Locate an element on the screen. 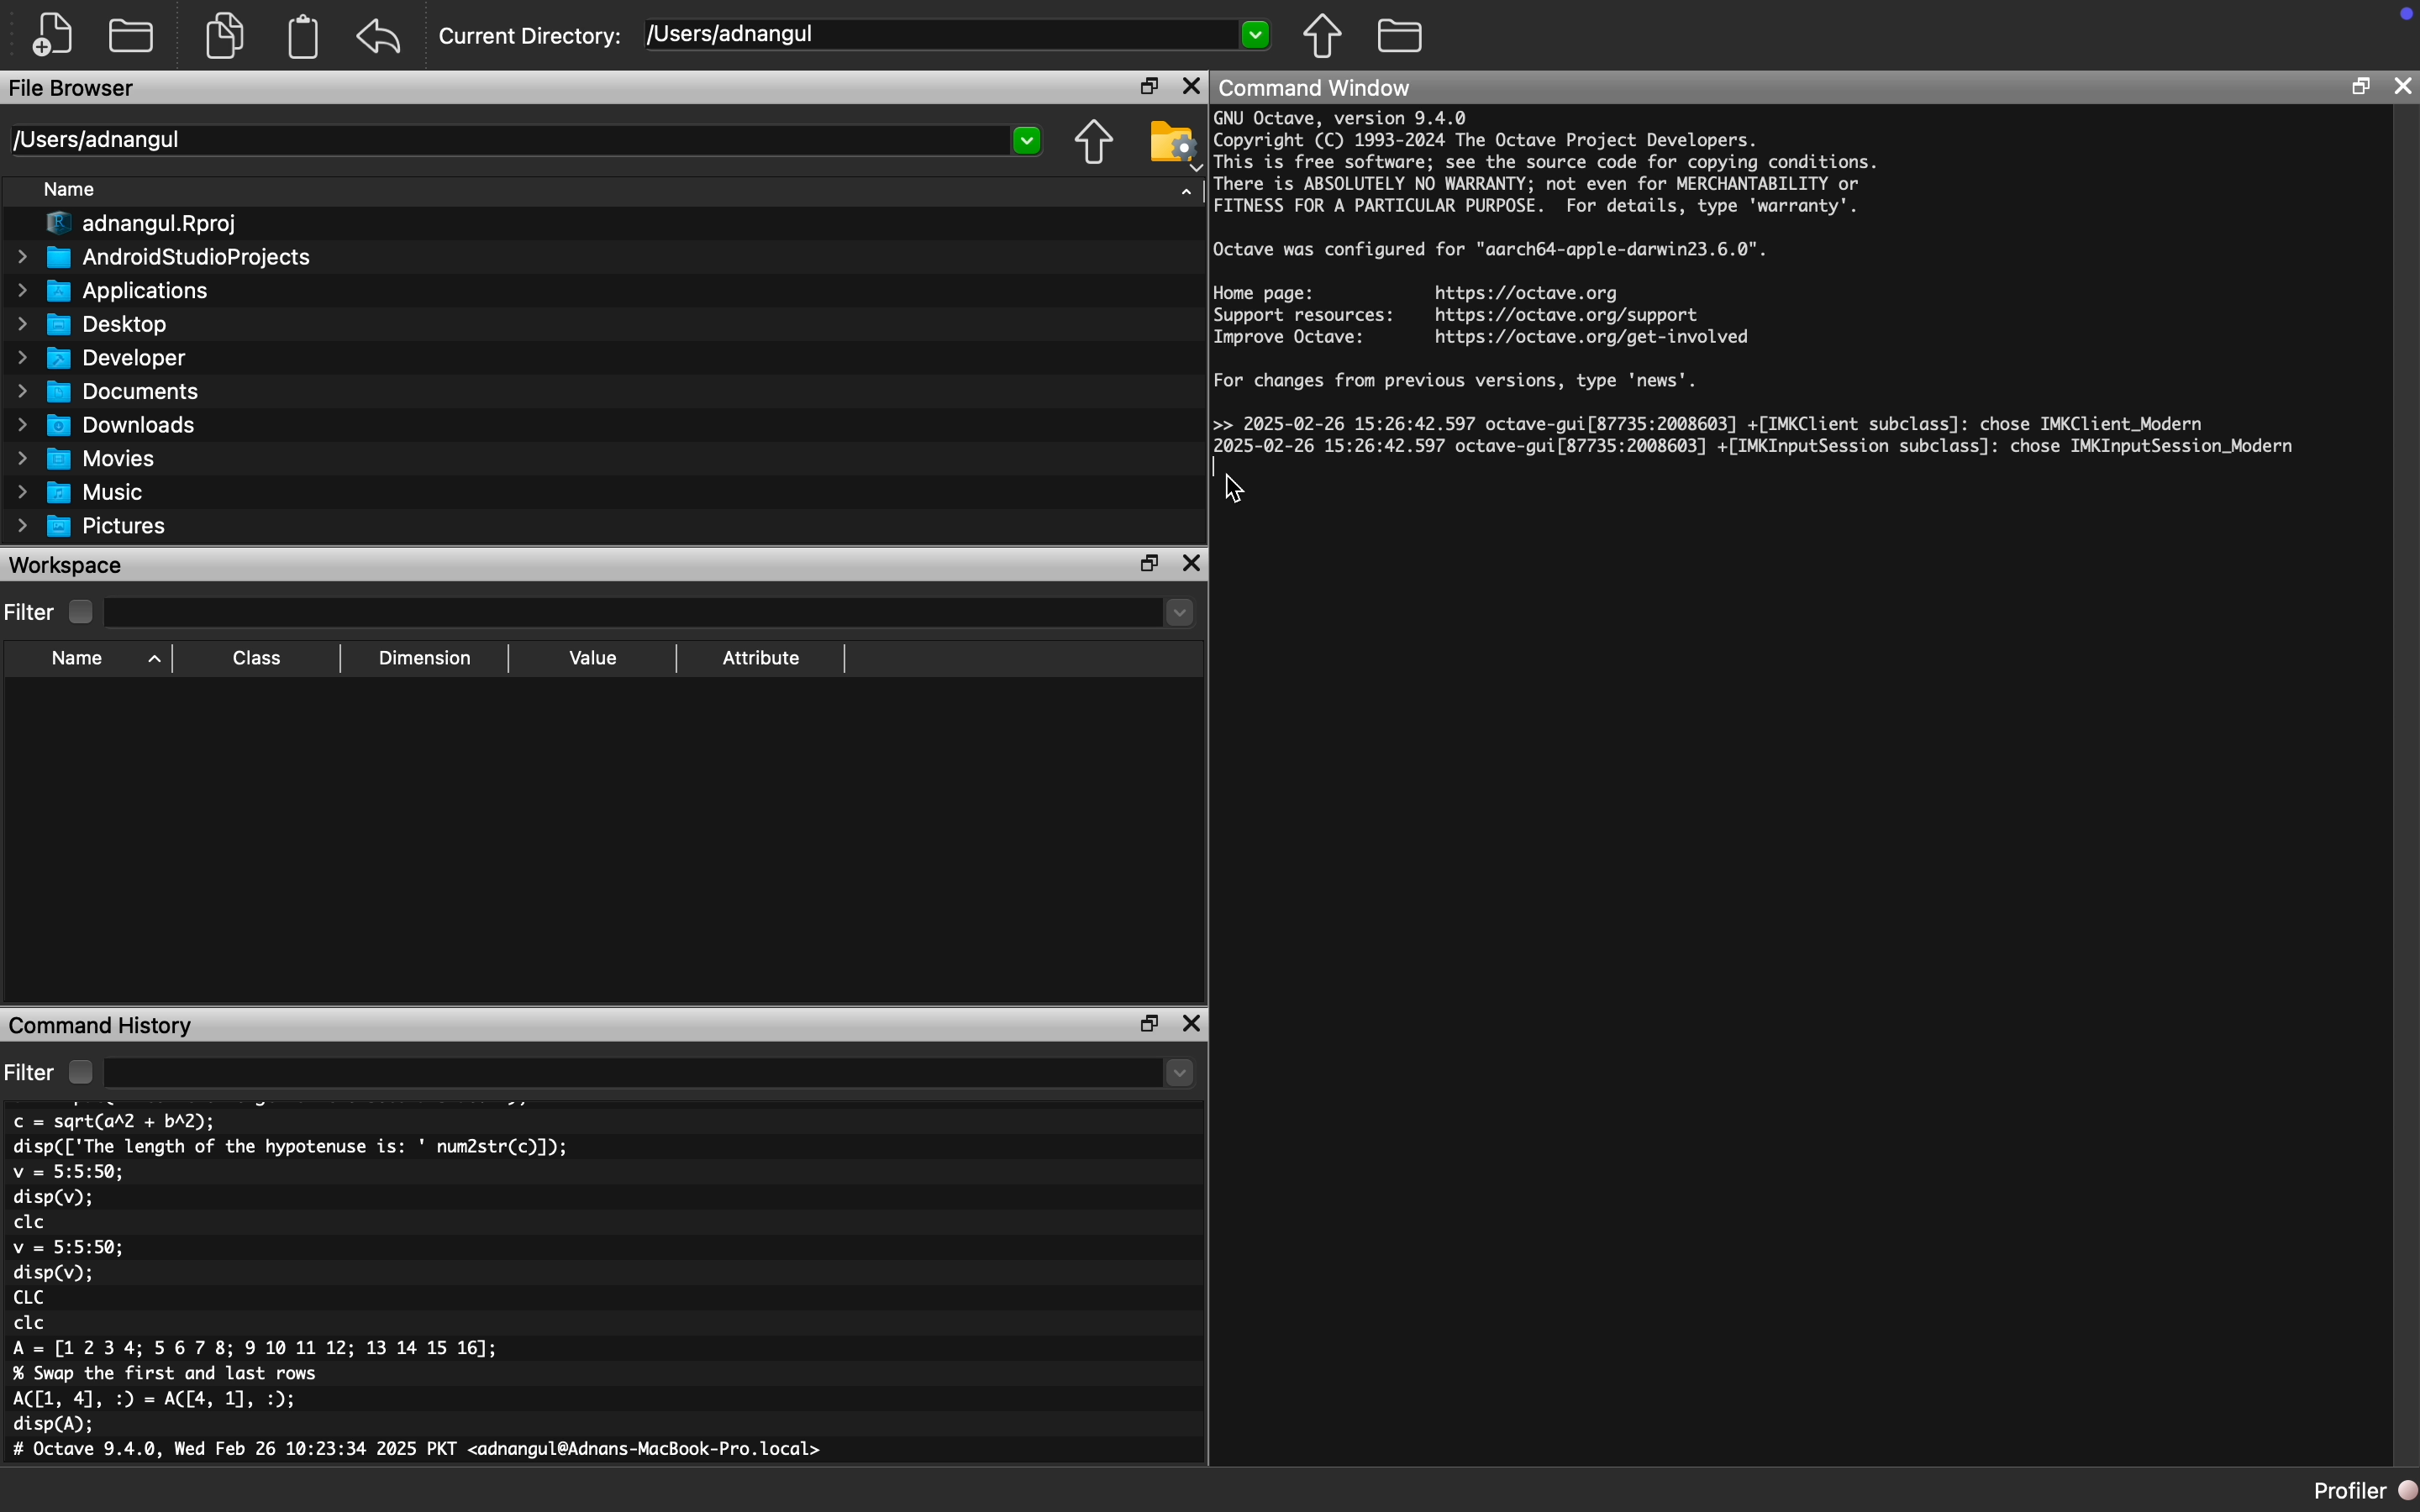  Applications is located at coordinates (109, 292).